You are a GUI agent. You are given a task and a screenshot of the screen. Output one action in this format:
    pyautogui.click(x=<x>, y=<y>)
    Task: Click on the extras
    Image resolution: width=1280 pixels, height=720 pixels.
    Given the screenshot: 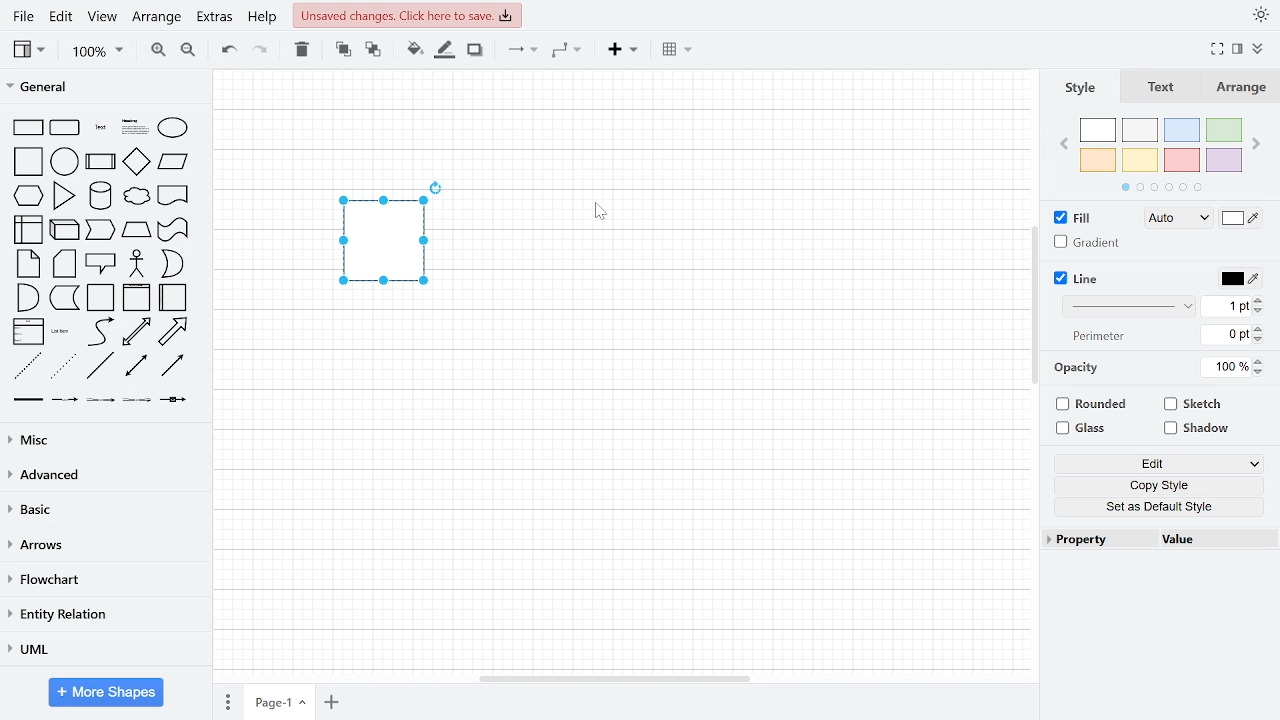 What is the action you would take?
    pyautogui.click(x=216, y=19)
    